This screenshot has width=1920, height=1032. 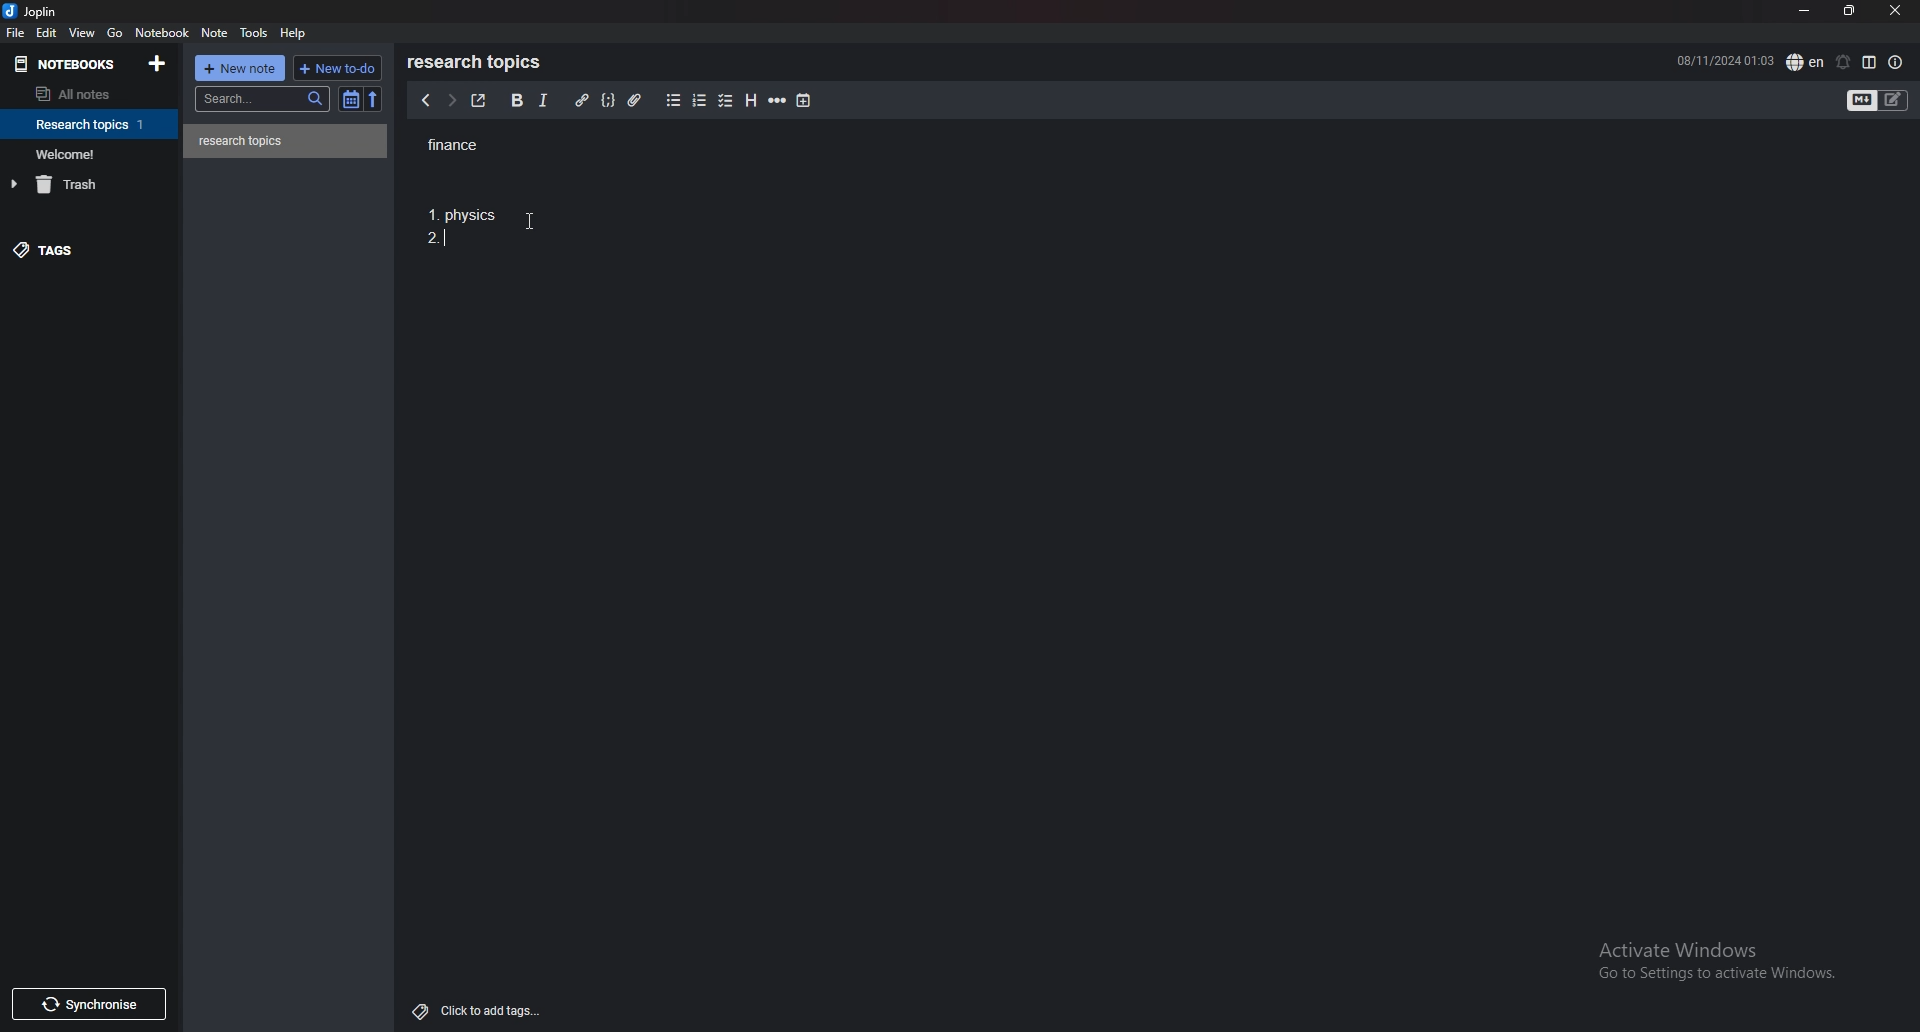 I want to click on Synchronise, so click(x=93, y=1003).